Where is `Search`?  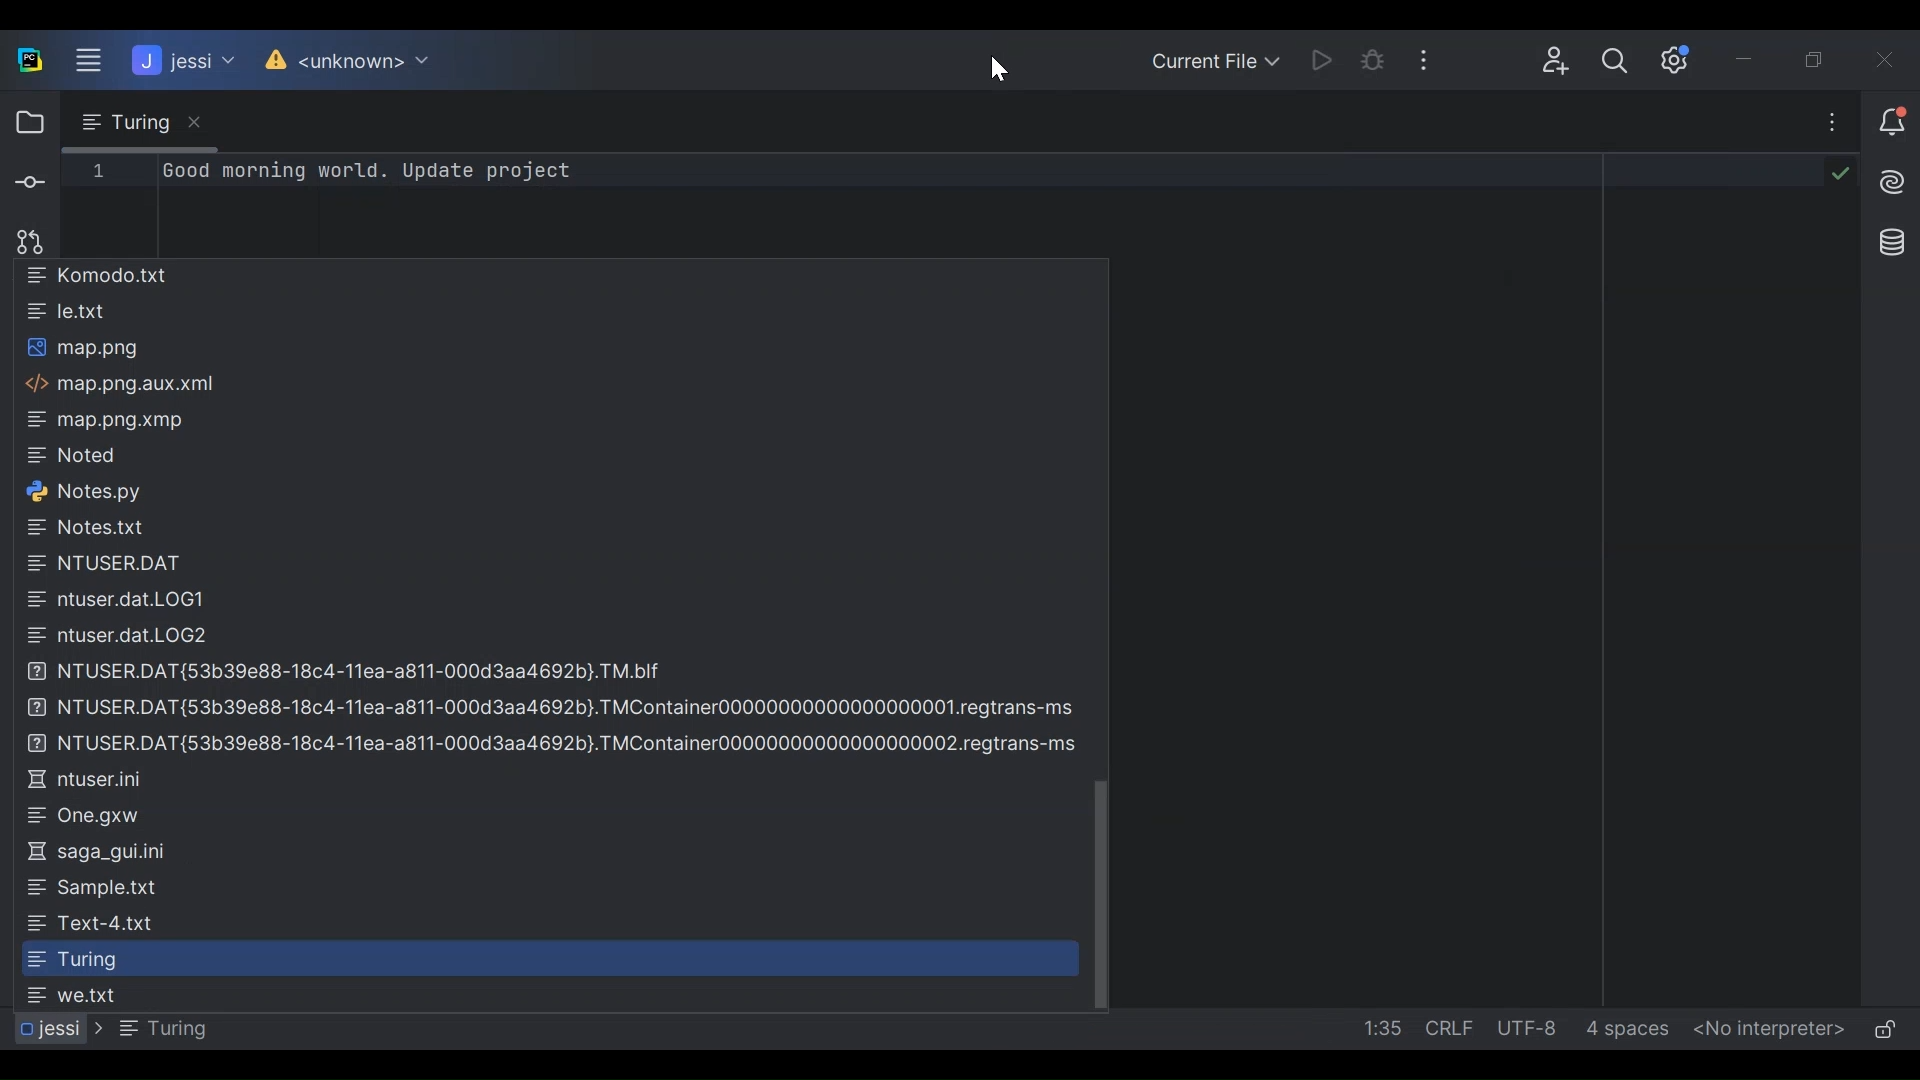
Search is located at coordinates (1615, 65).